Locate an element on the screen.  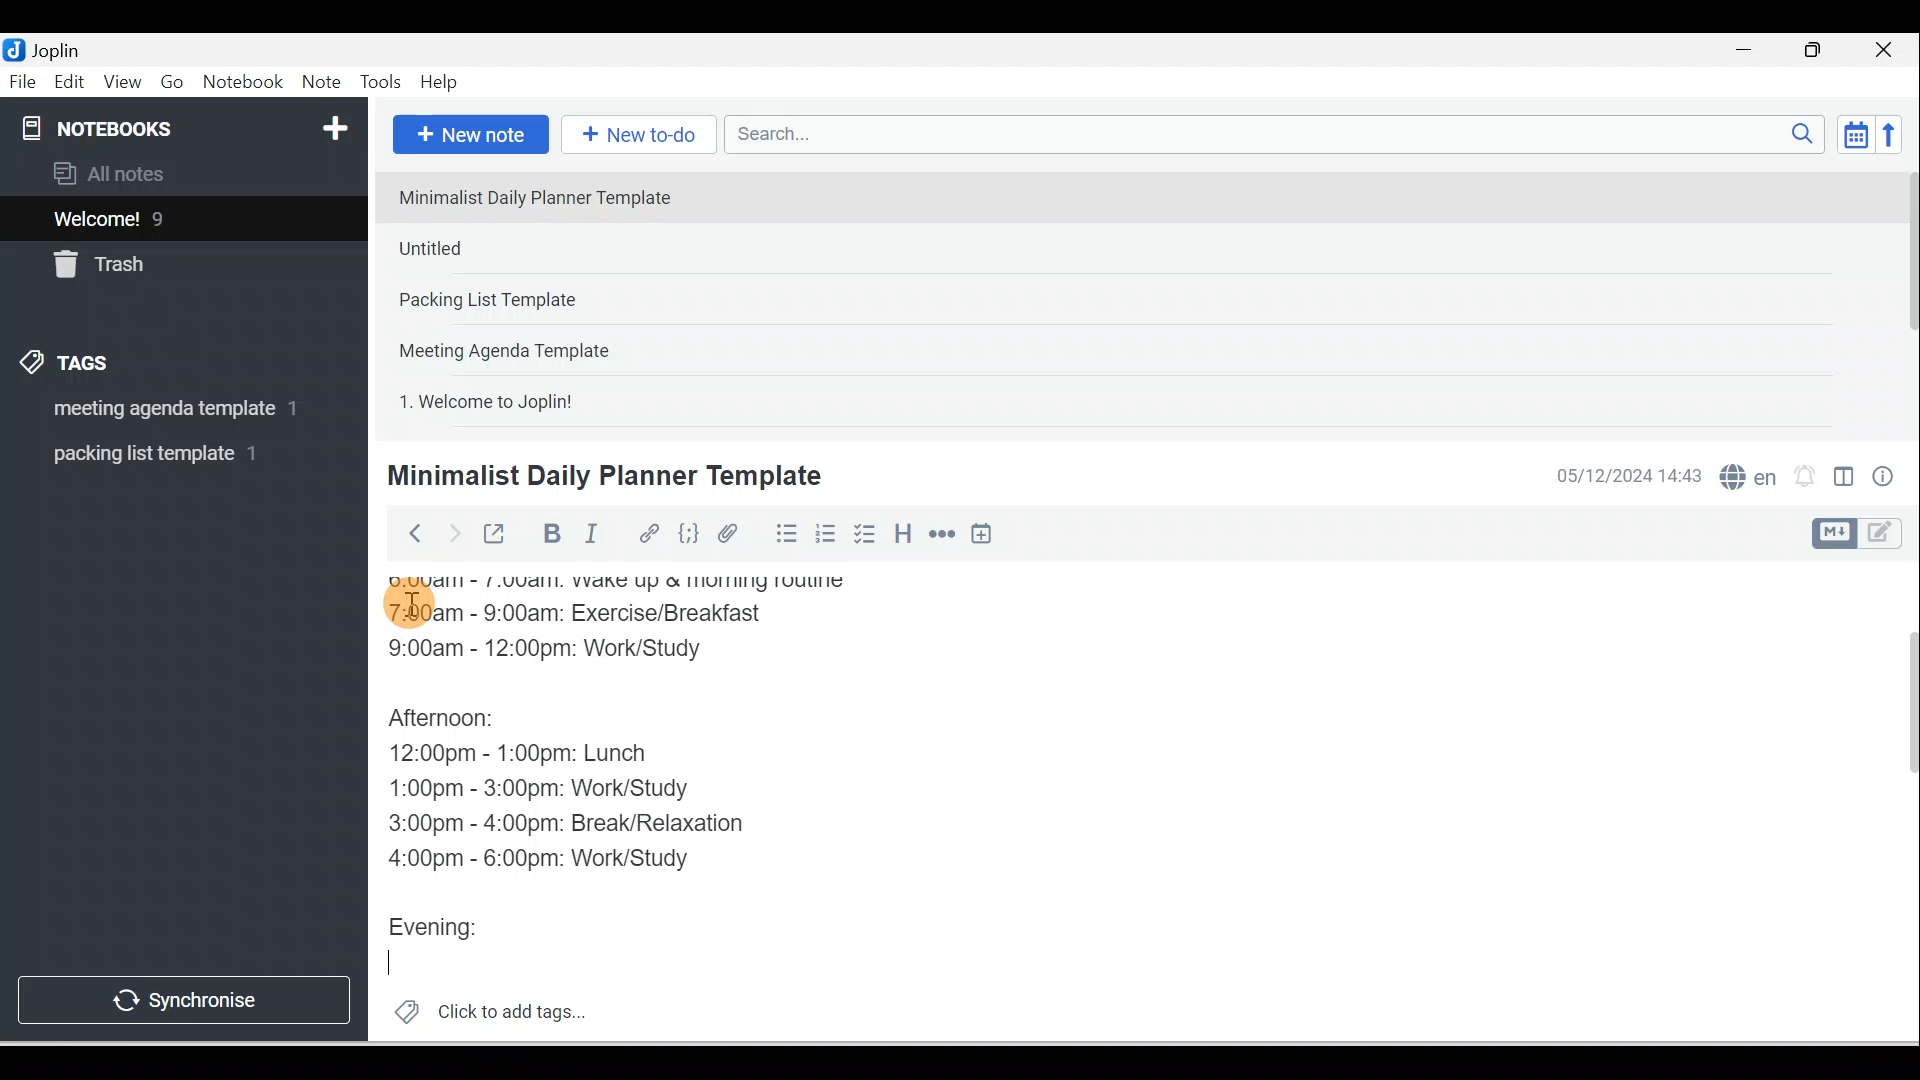
New note is located at coordinates (467, 136).